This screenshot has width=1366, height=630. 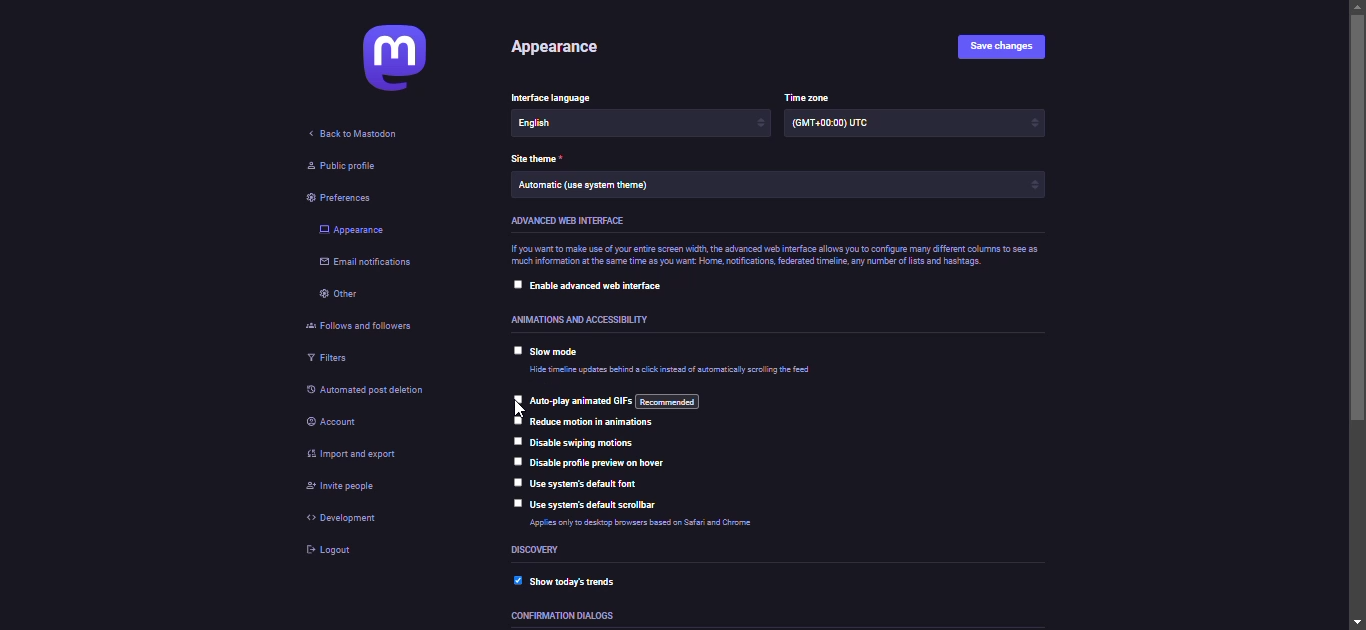 I want to click on info, so click(x=672, y=524).